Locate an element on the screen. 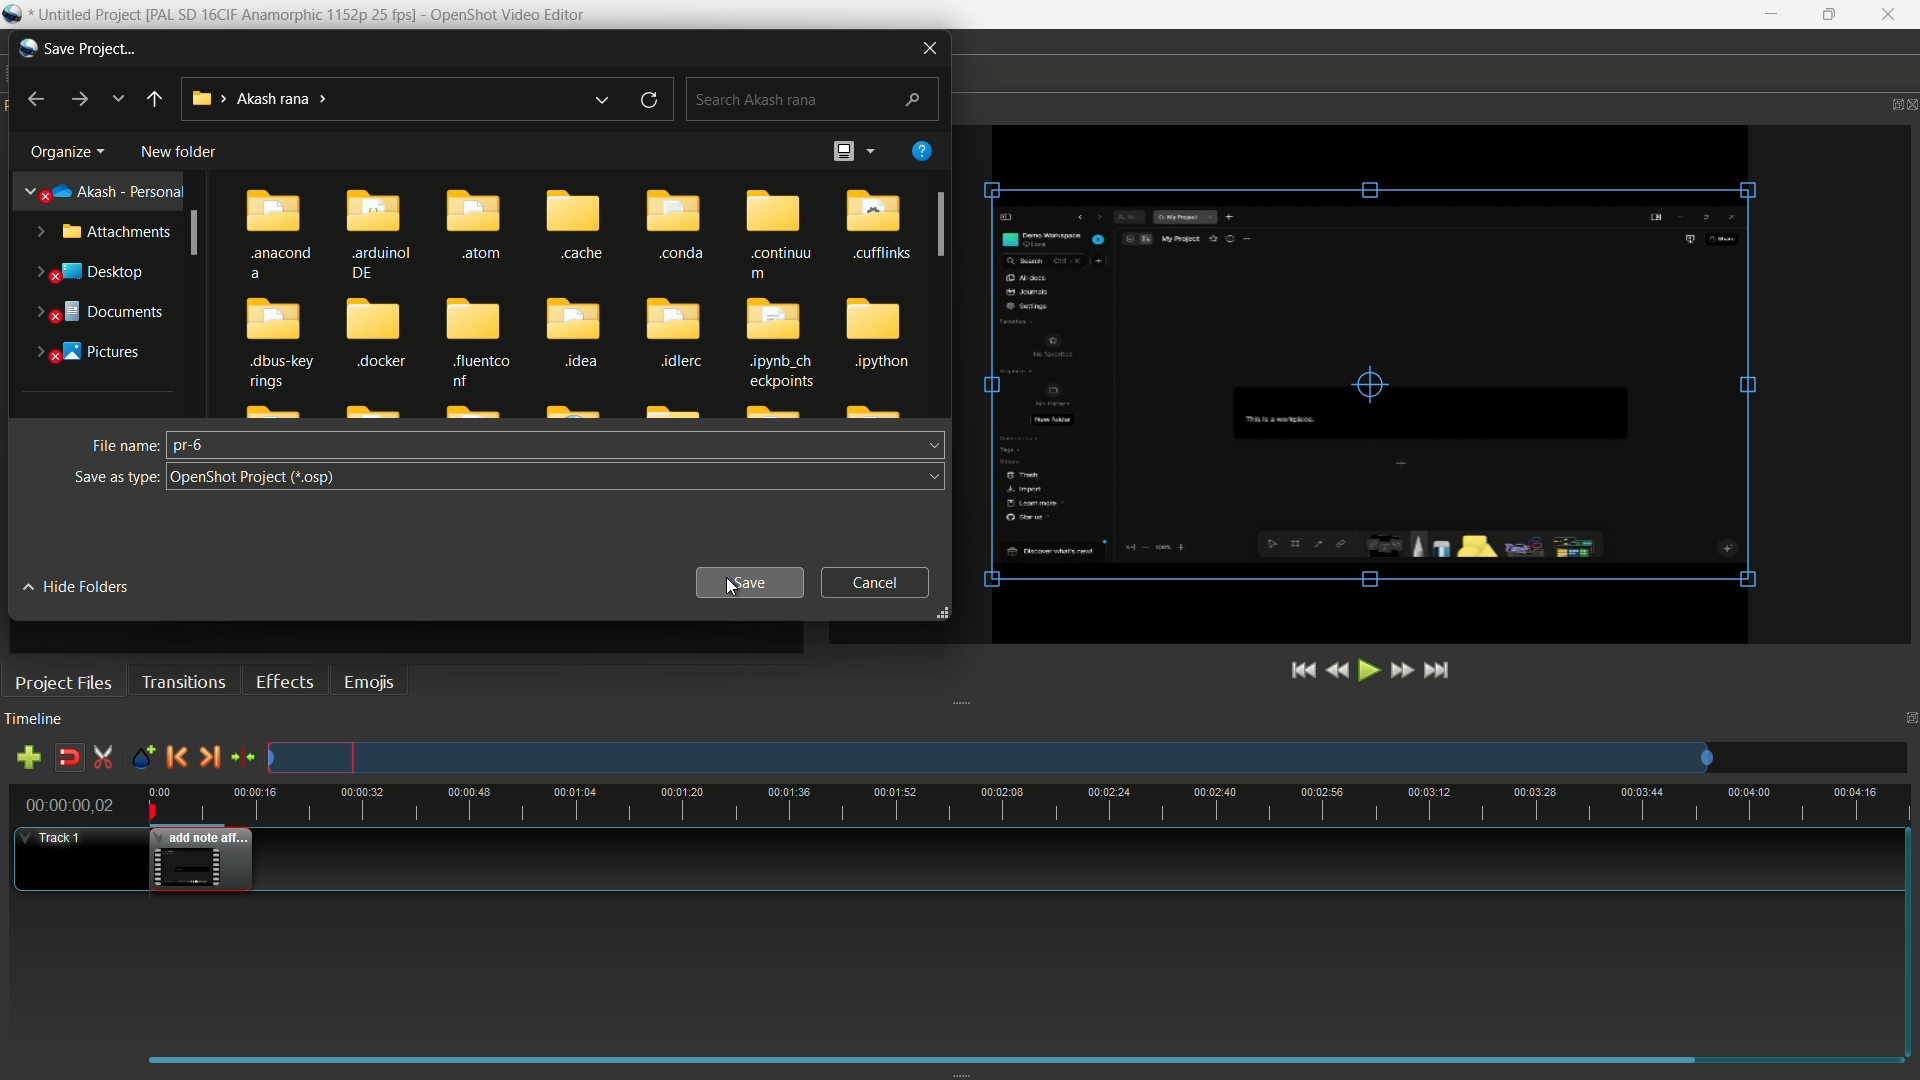 The width and height of the screenshot is (1920, 1080). cache is located at coordinates (577, 231).